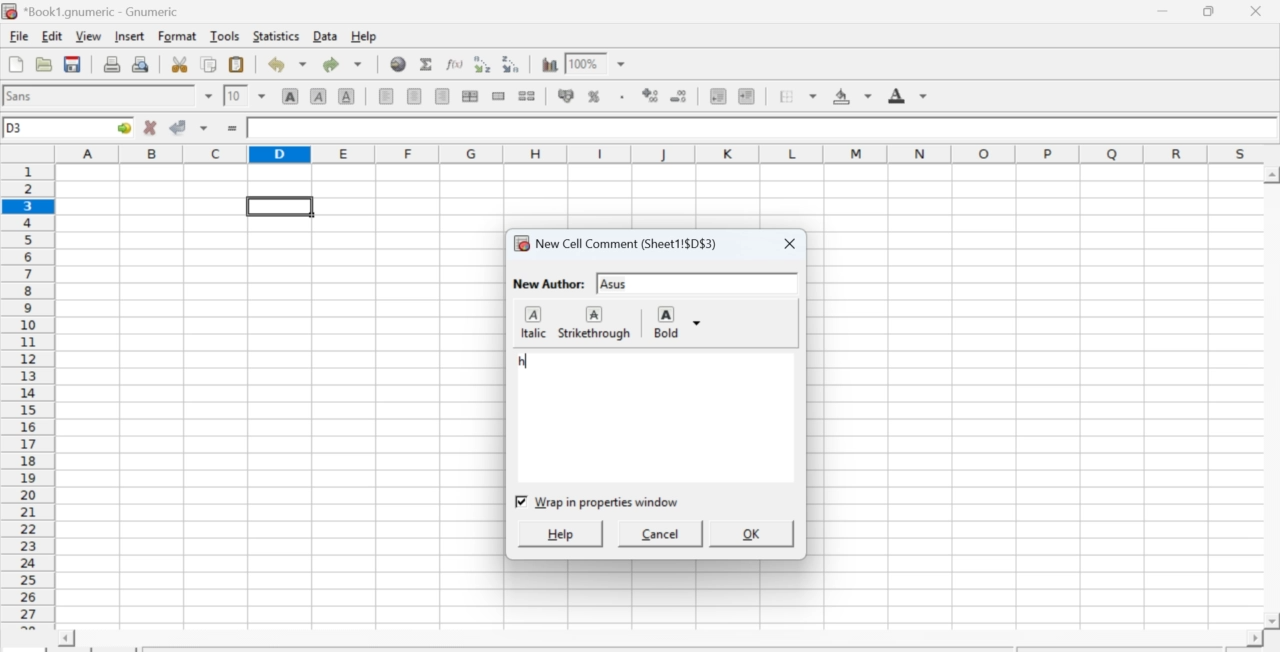 This screenshot has height=652, width=1280. I want to click on Border, so click(798, 97).